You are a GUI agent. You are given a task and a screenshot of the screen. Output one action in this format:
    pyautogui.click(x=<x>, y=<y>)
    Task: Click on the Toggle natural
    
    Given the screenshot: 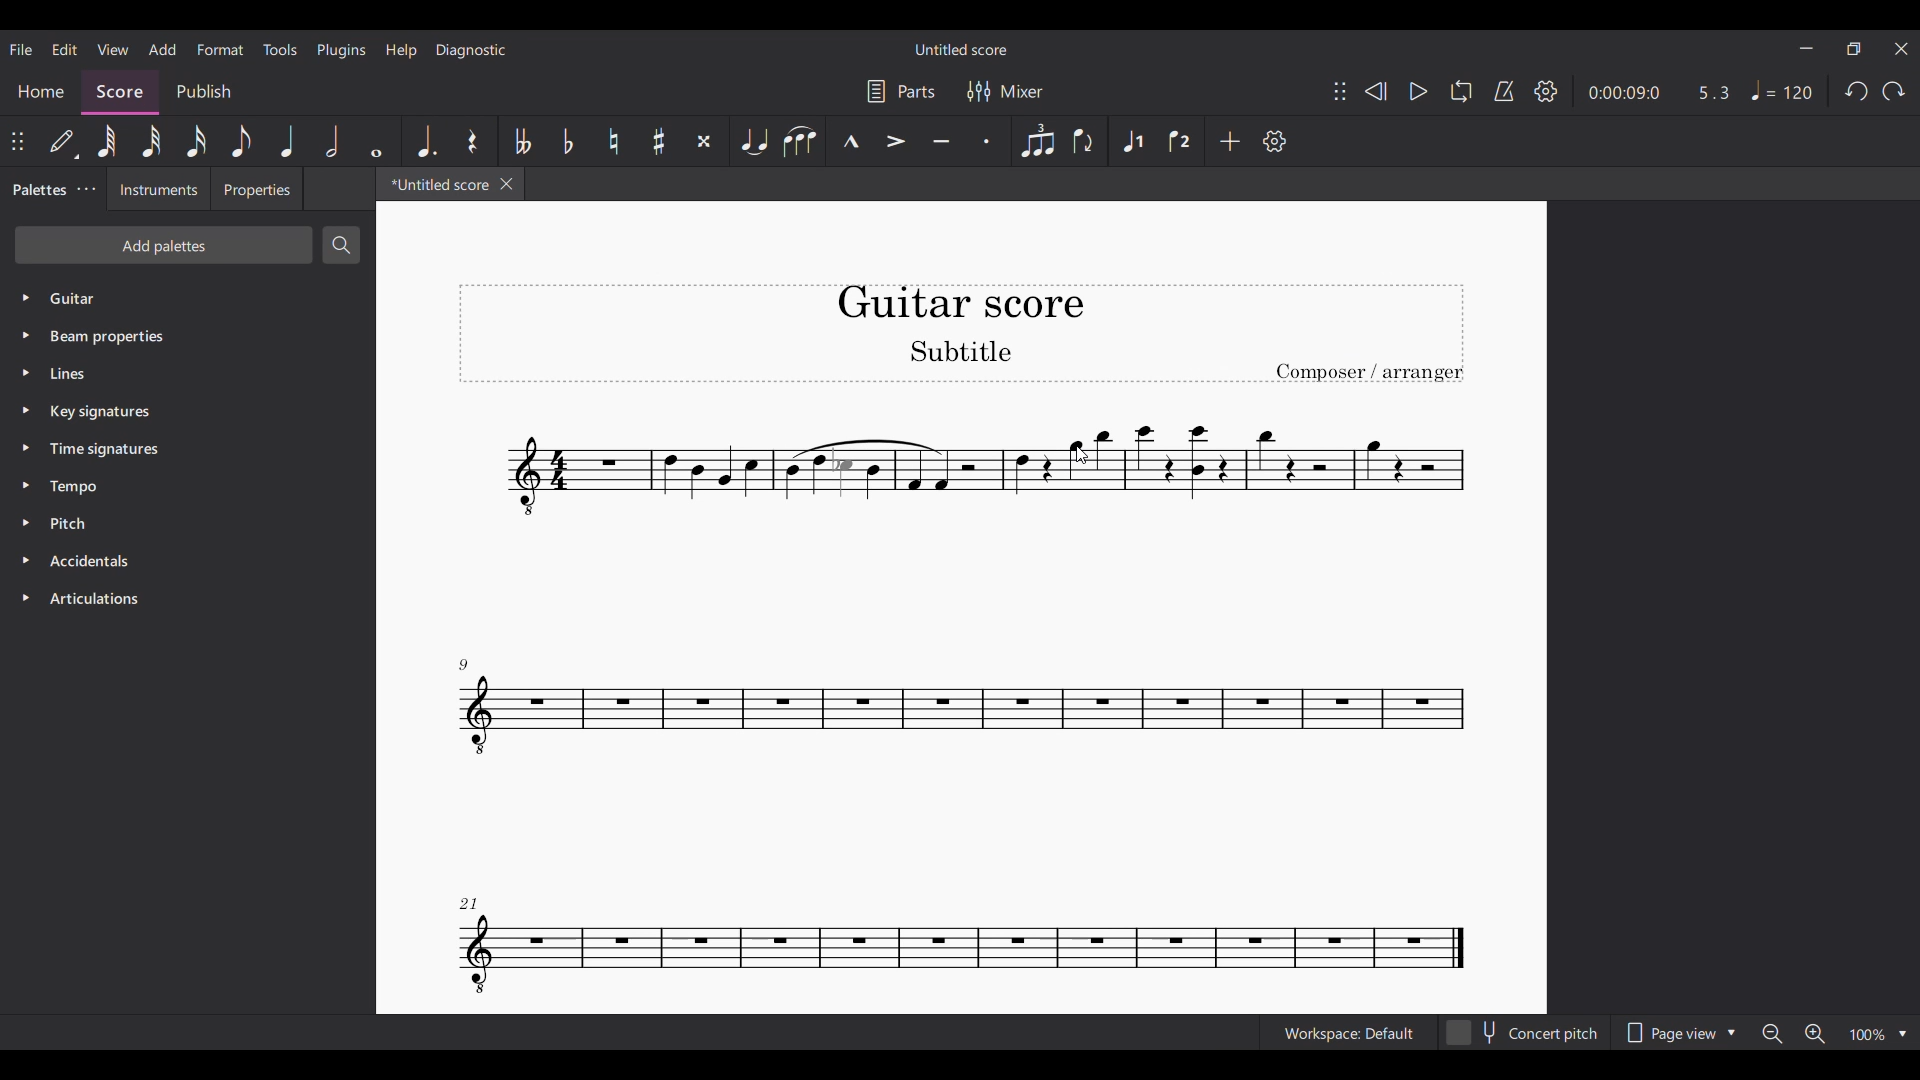 What is the action you would take?
    pyautogui.click(x=613, y=141)
    